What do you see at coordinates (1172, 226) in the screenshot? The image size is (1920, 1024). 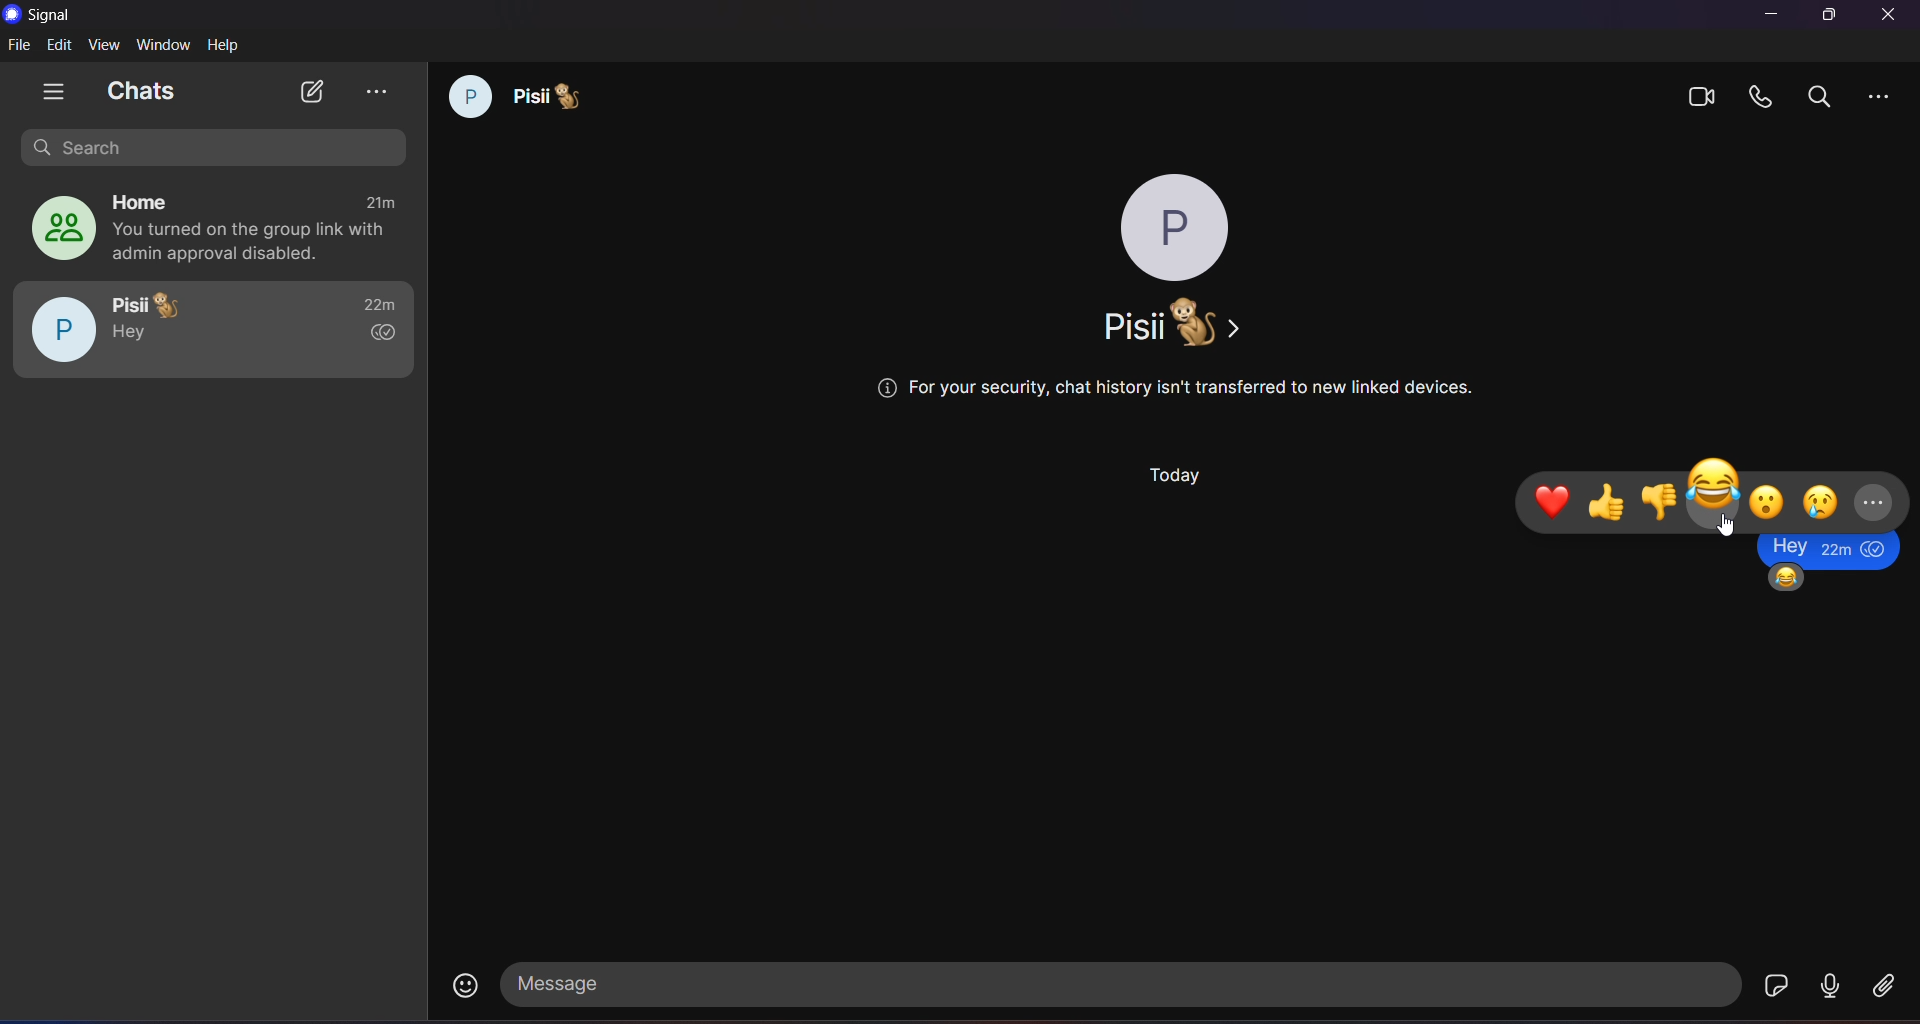 I see `profile` at bounding box center [1172, 226].